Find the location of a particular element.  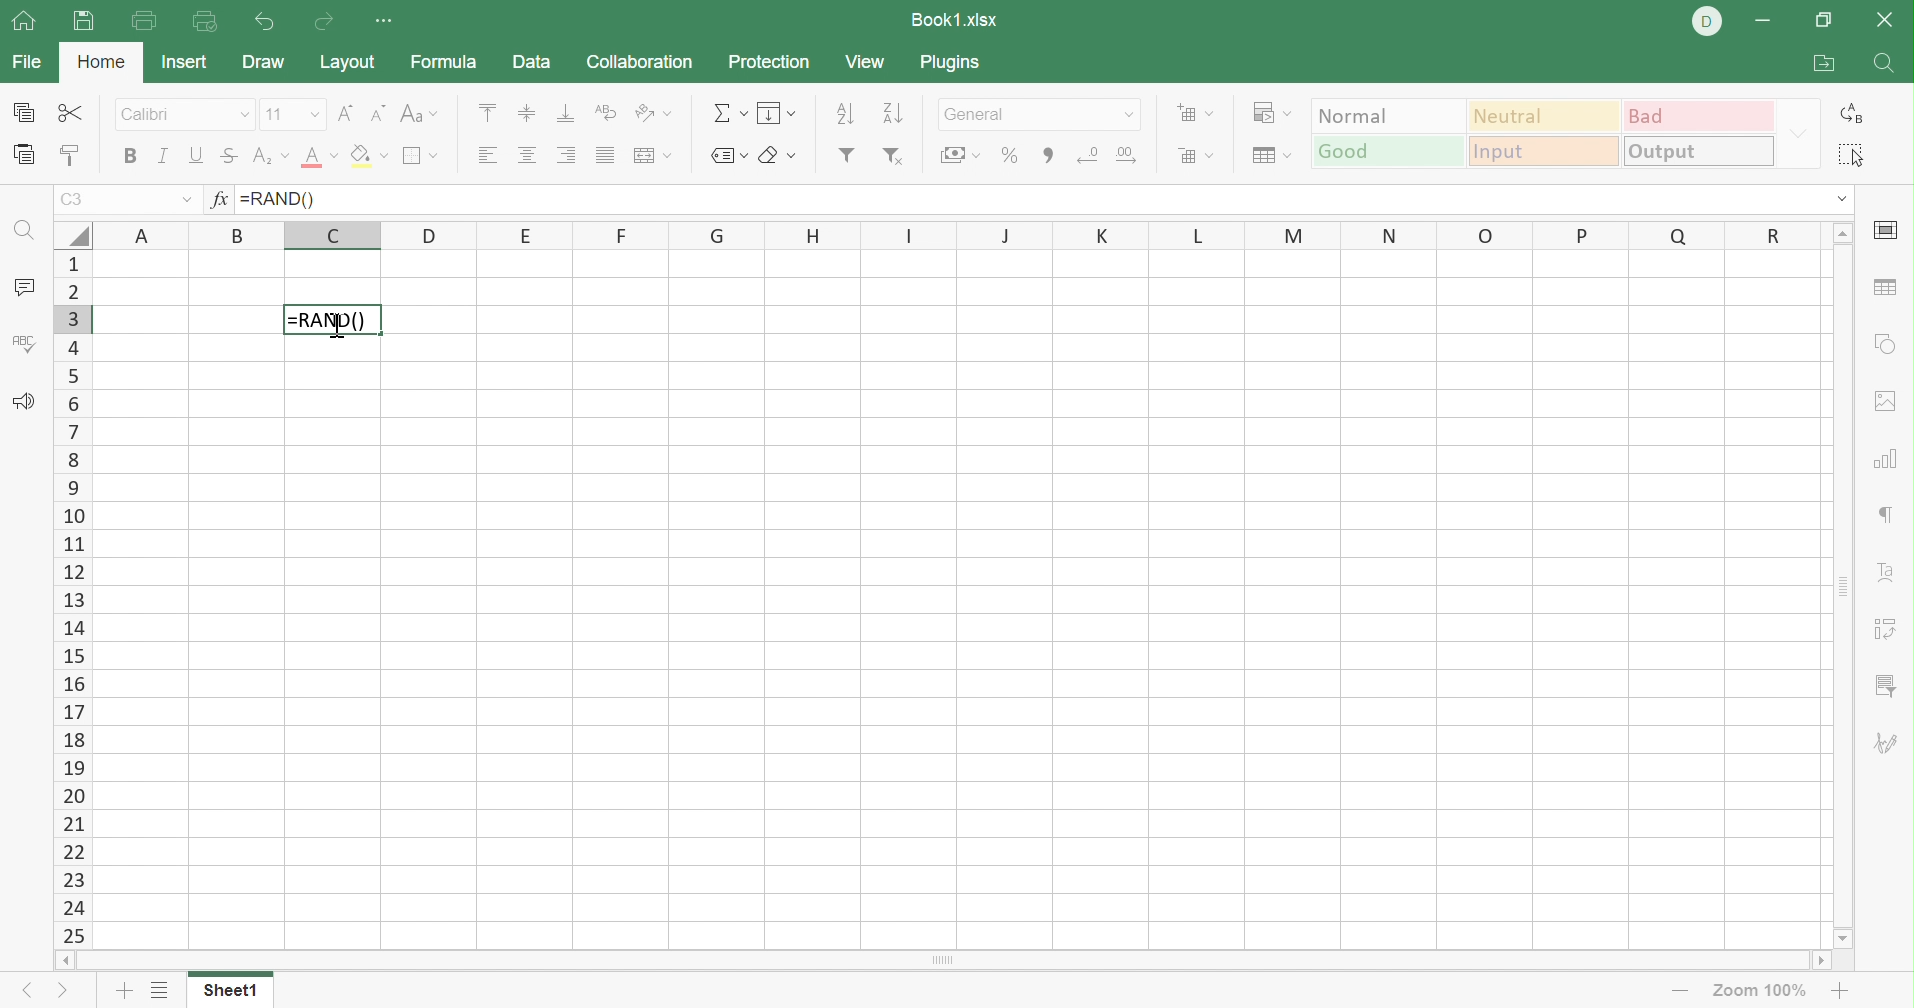

Image settings is located at coordinates (1889, 402).